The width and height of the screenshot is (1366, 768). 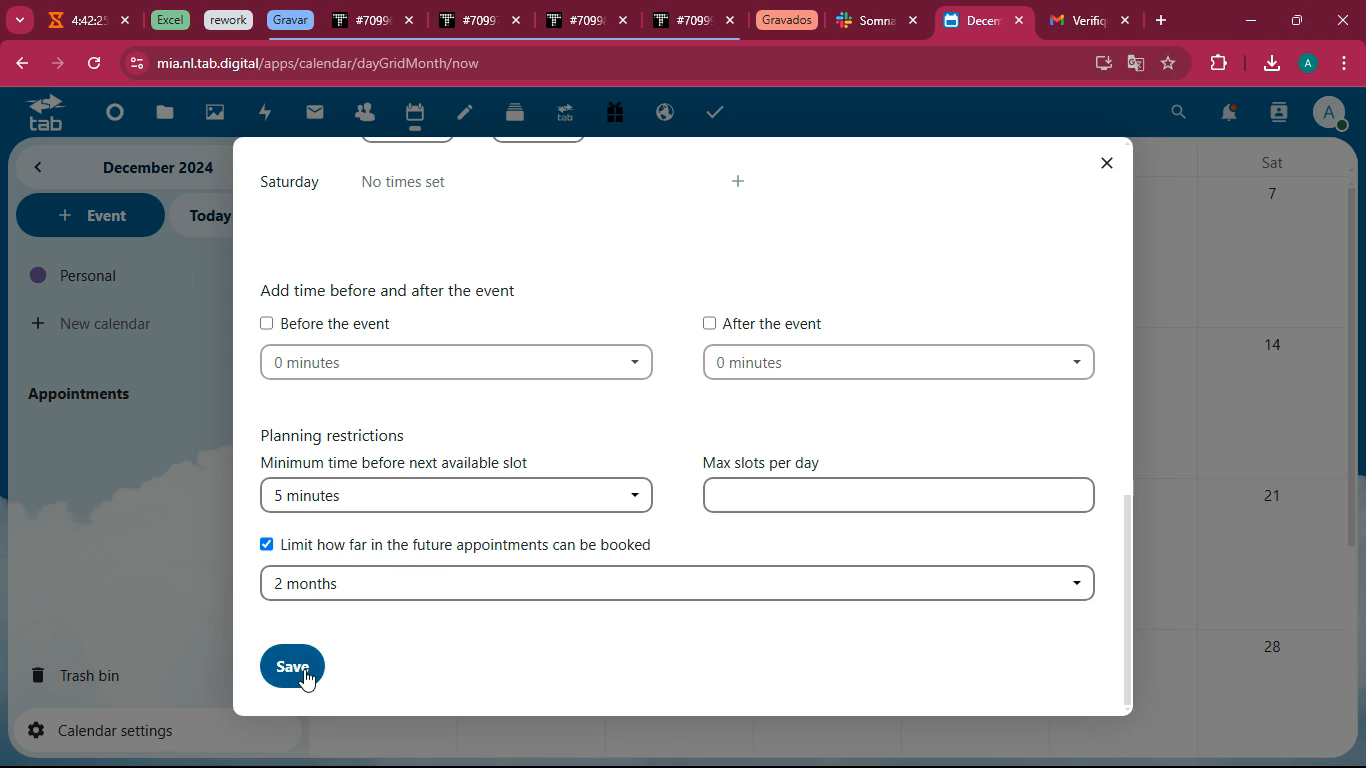 What do you see at coordinates (39, 112) in the screenshot?
I see `tab` at bounding box center [39, 112].